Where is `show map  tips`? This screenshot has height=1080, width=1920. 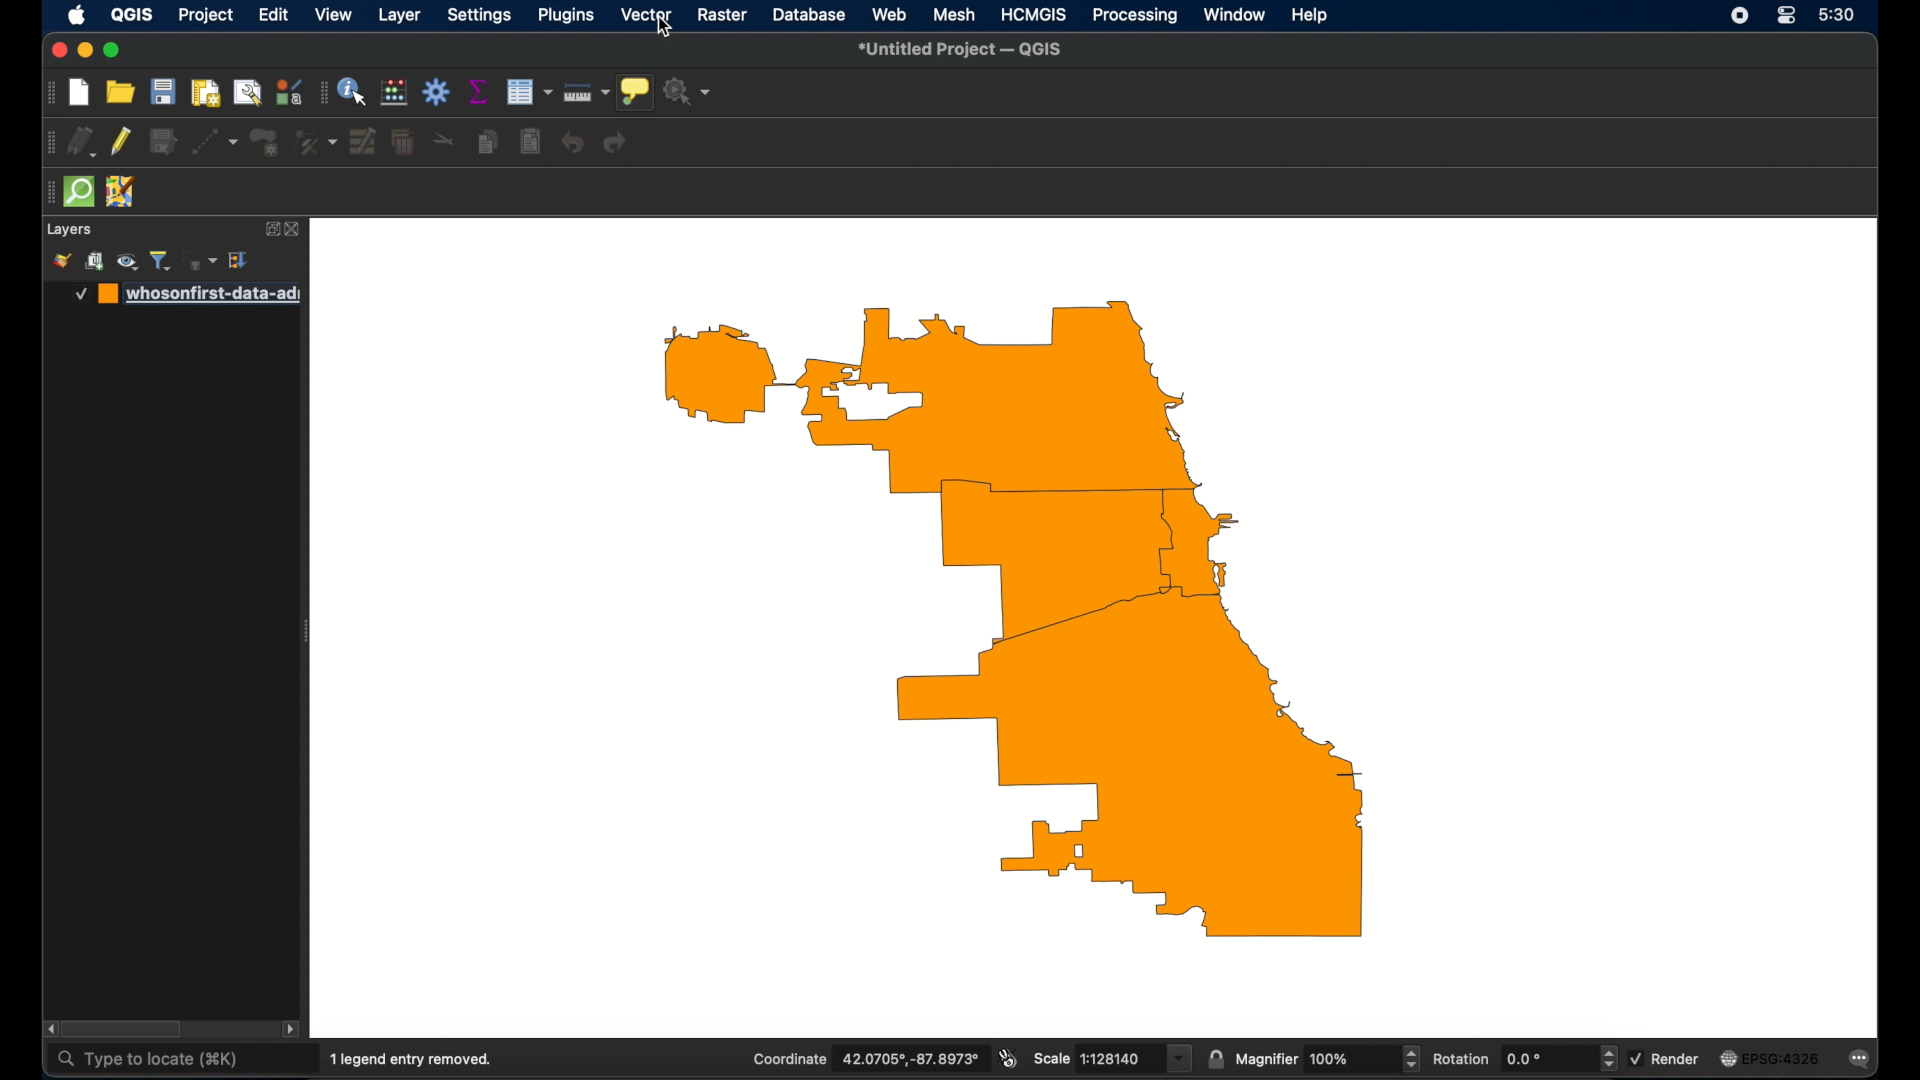
show map  tips is located at coordinates (635, 92).